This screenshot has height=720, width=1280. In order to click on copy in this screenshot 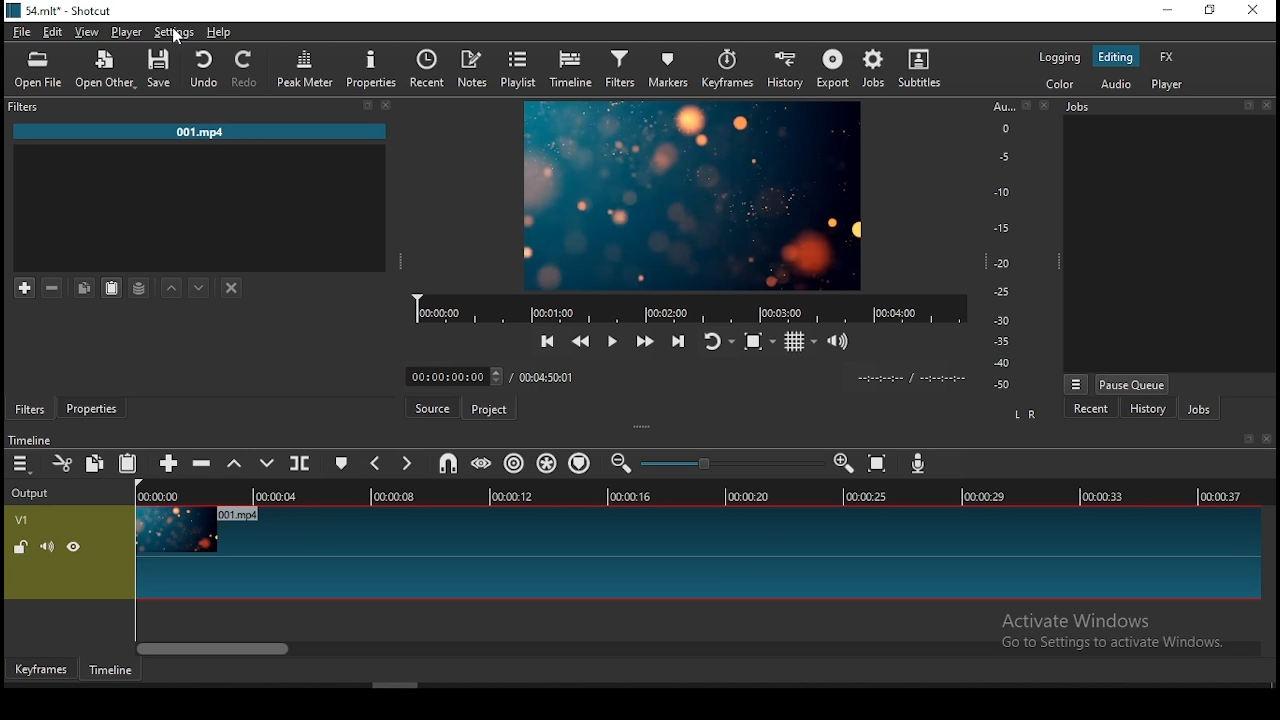, I will do `click(84, 287)`.